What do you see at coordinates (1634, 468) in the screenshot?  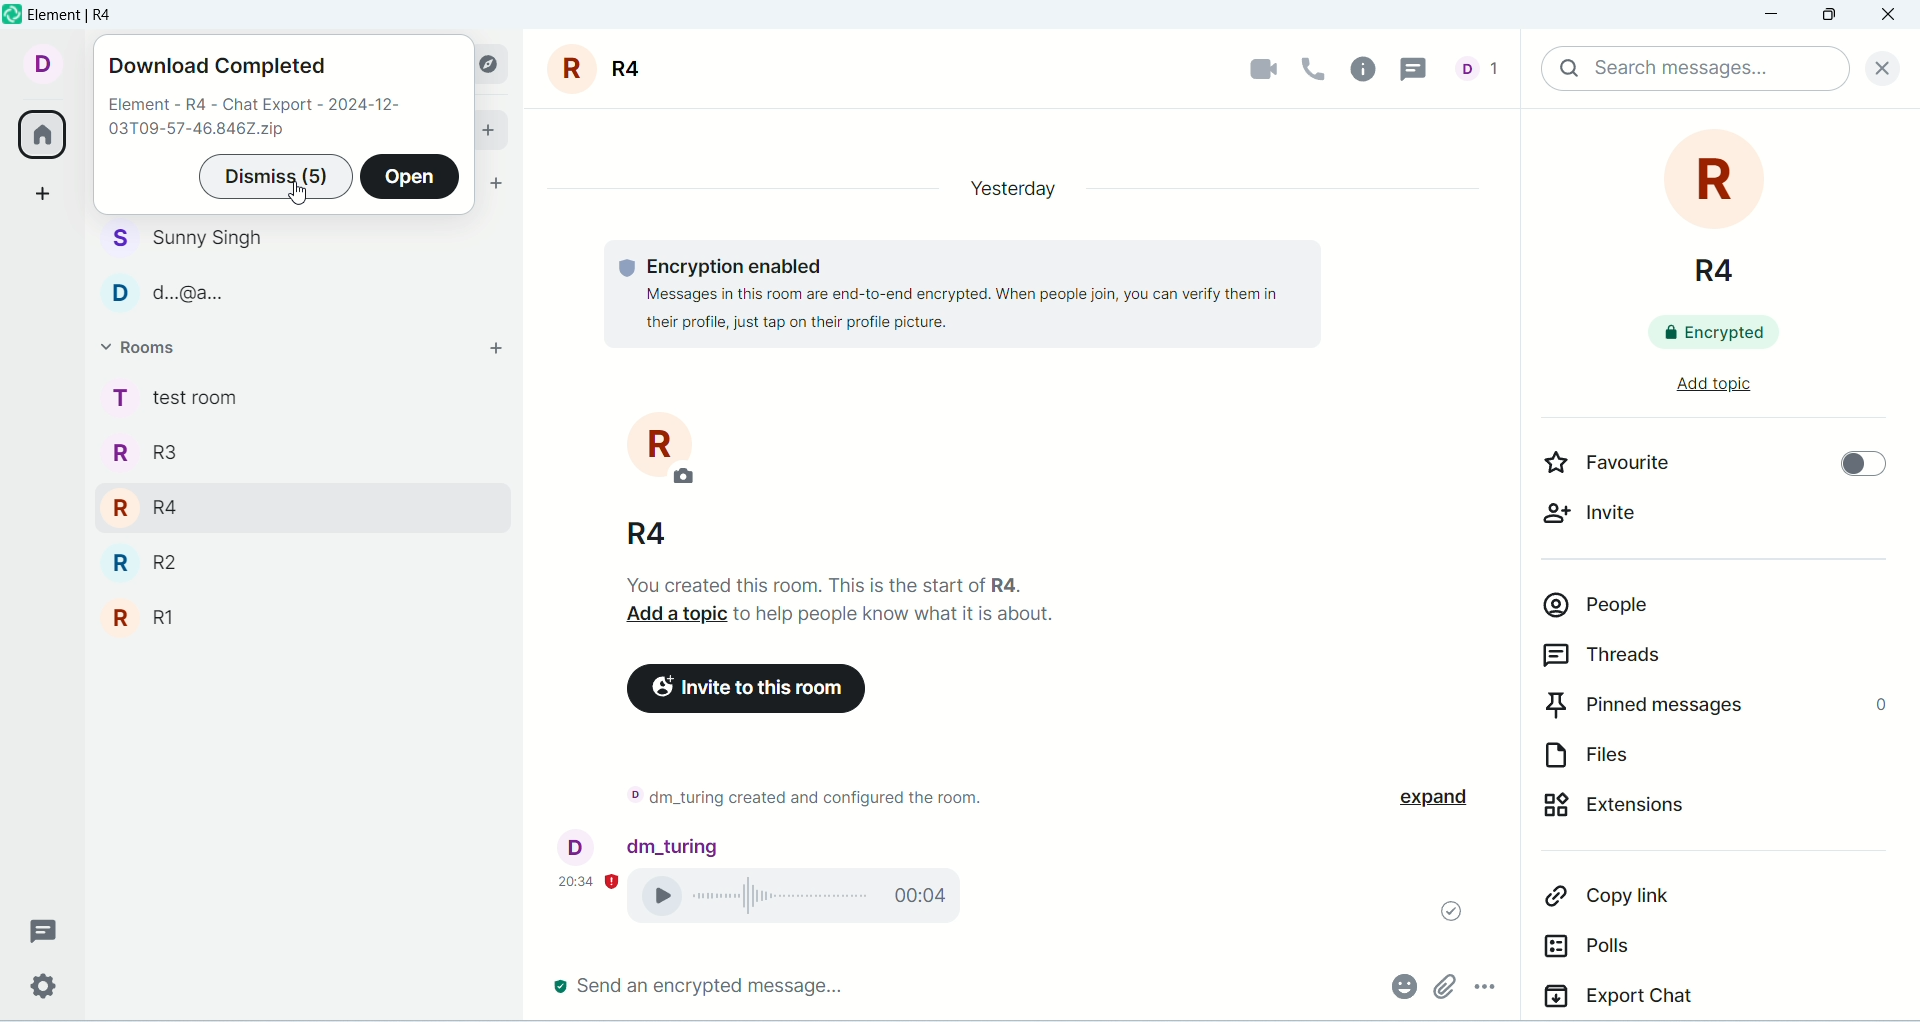 I see `favourite` at bounding box center [1634, 468].